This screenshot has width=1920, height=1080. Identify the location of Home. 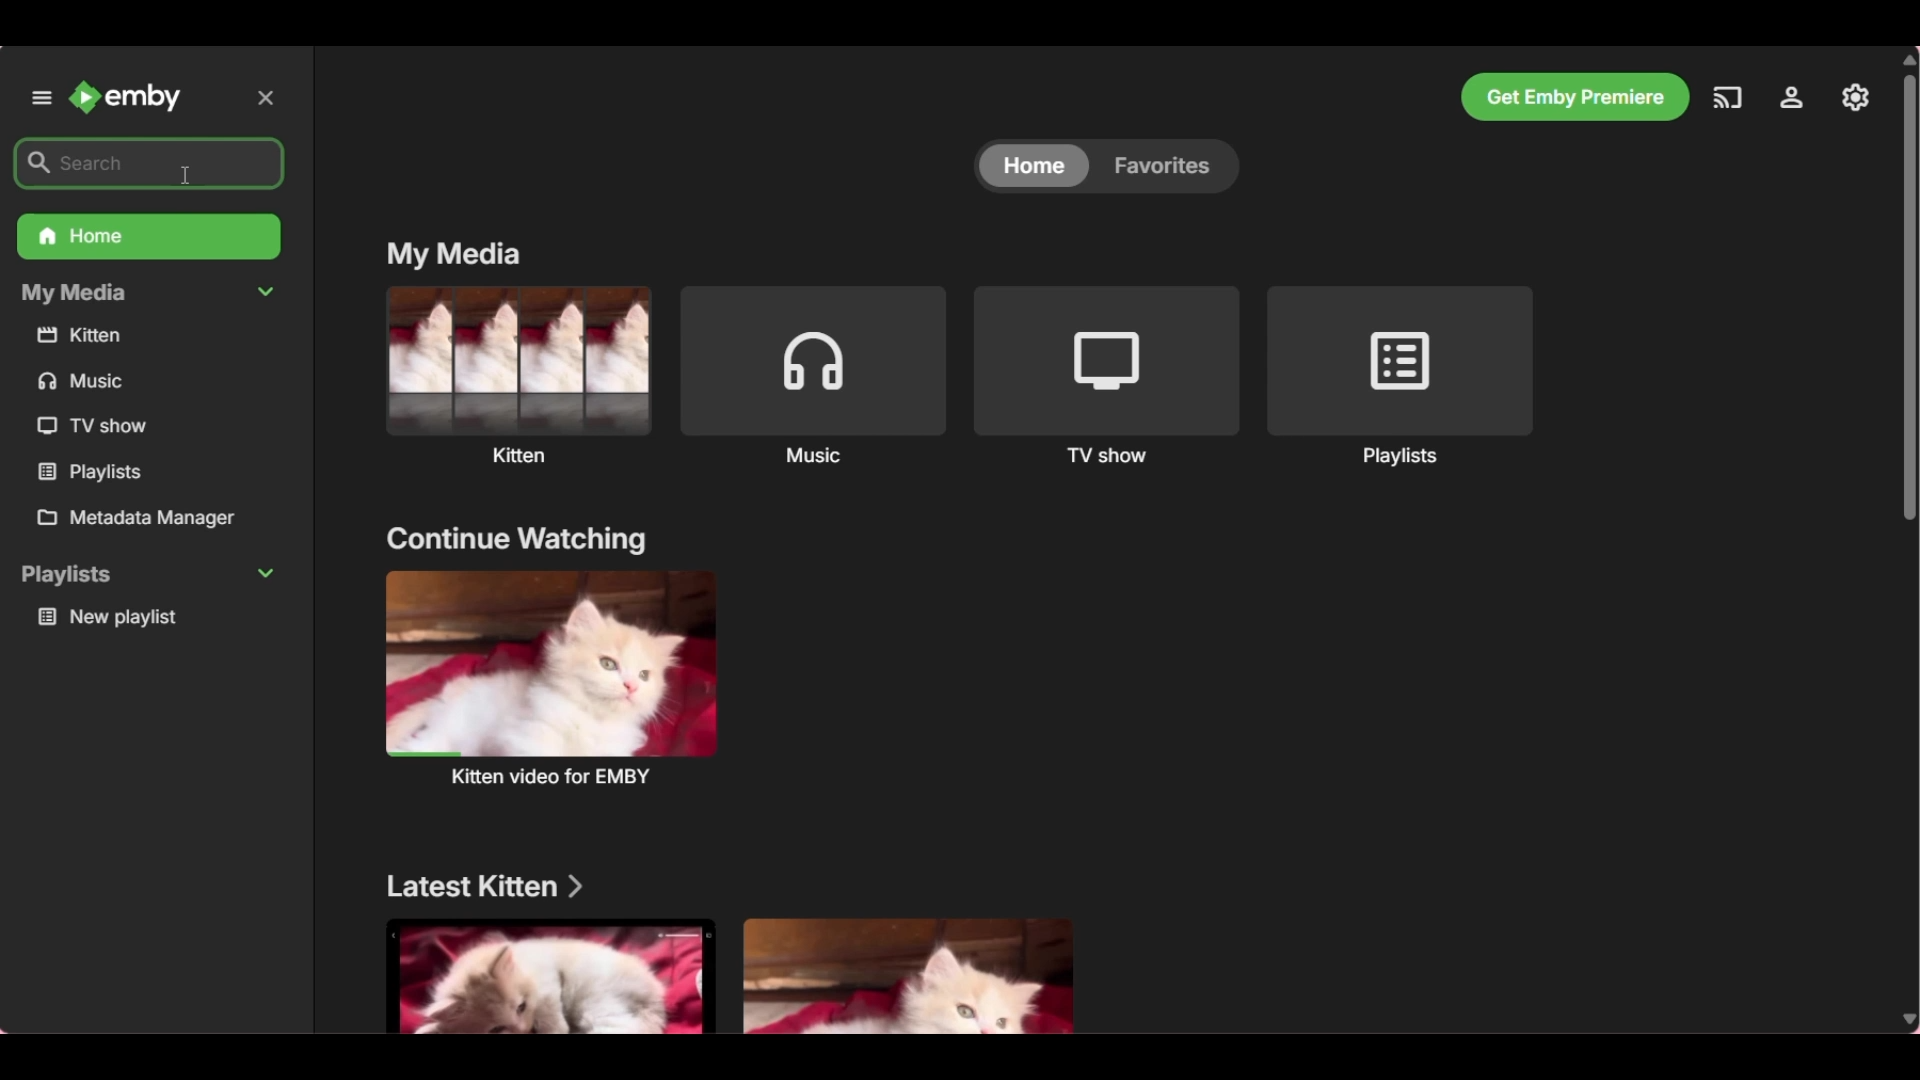
(149, 245).